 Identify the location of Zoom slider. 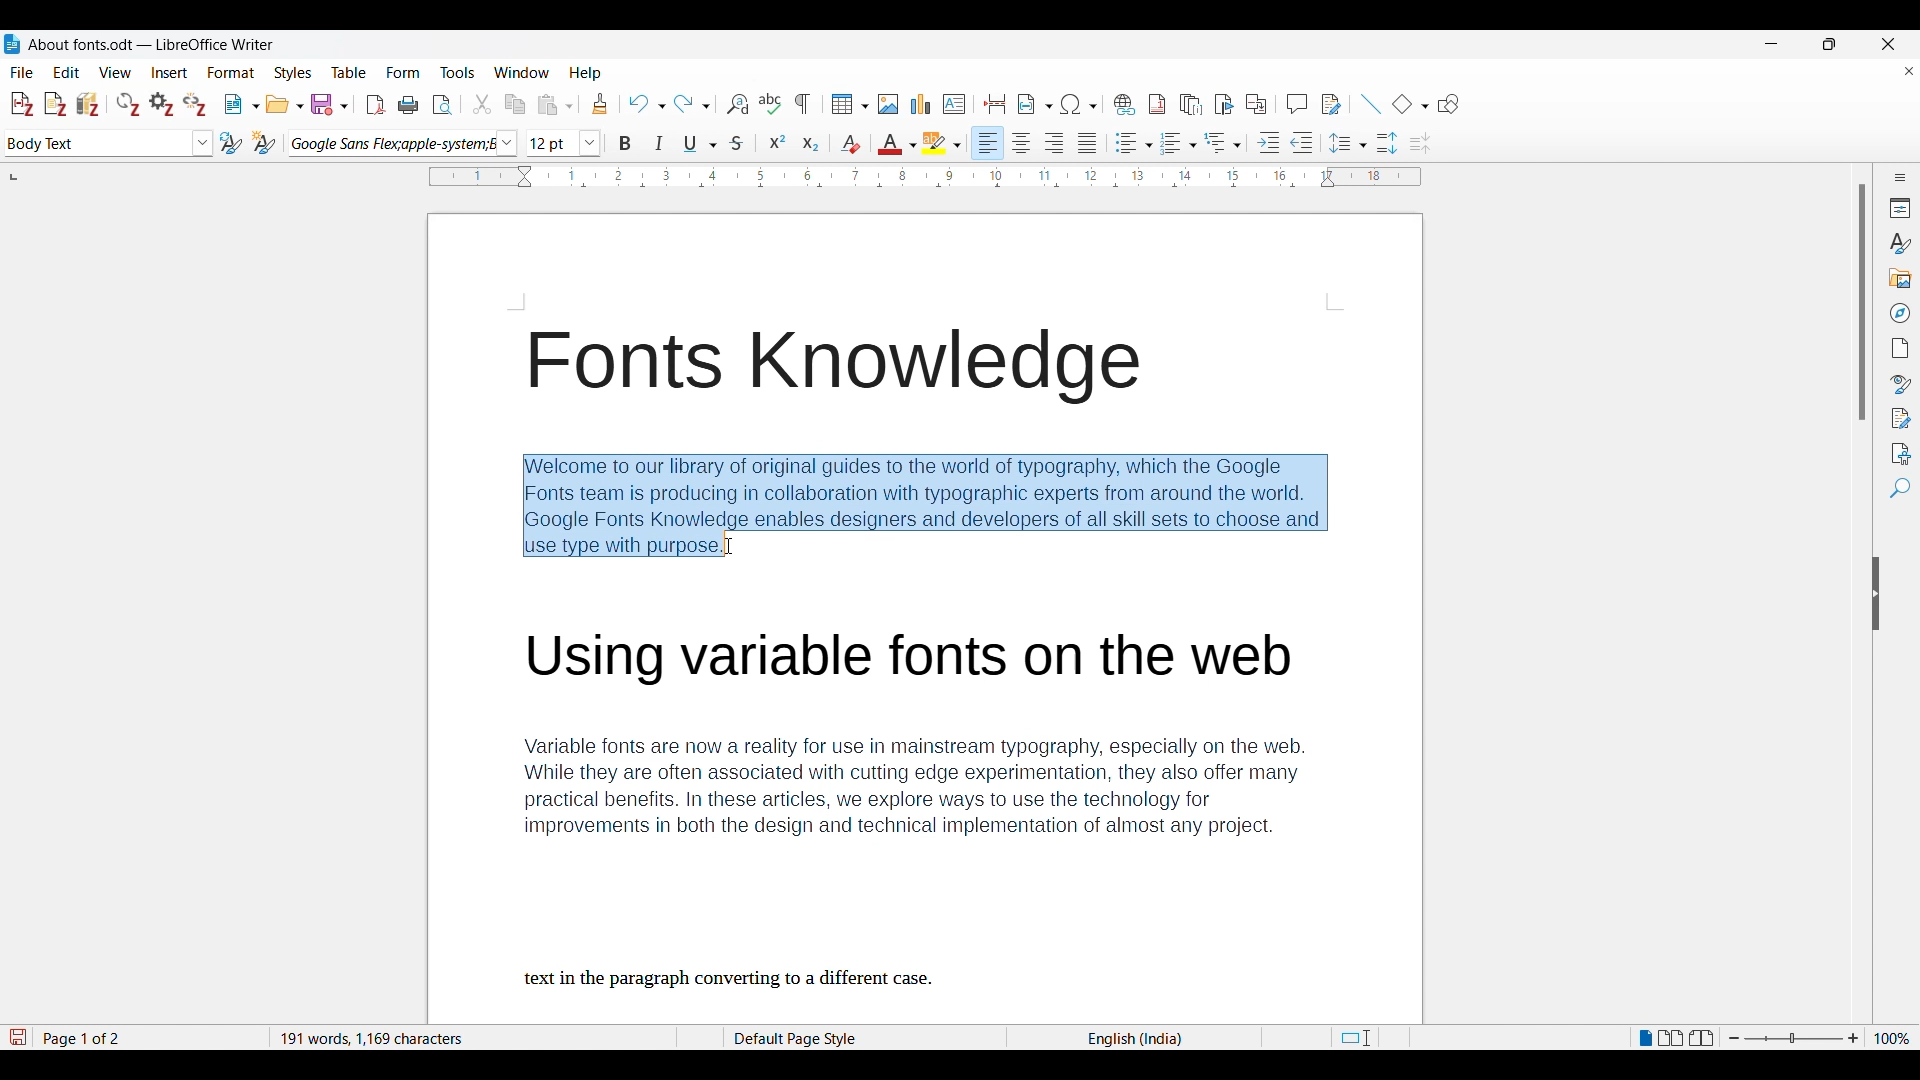
(1794, 1038).